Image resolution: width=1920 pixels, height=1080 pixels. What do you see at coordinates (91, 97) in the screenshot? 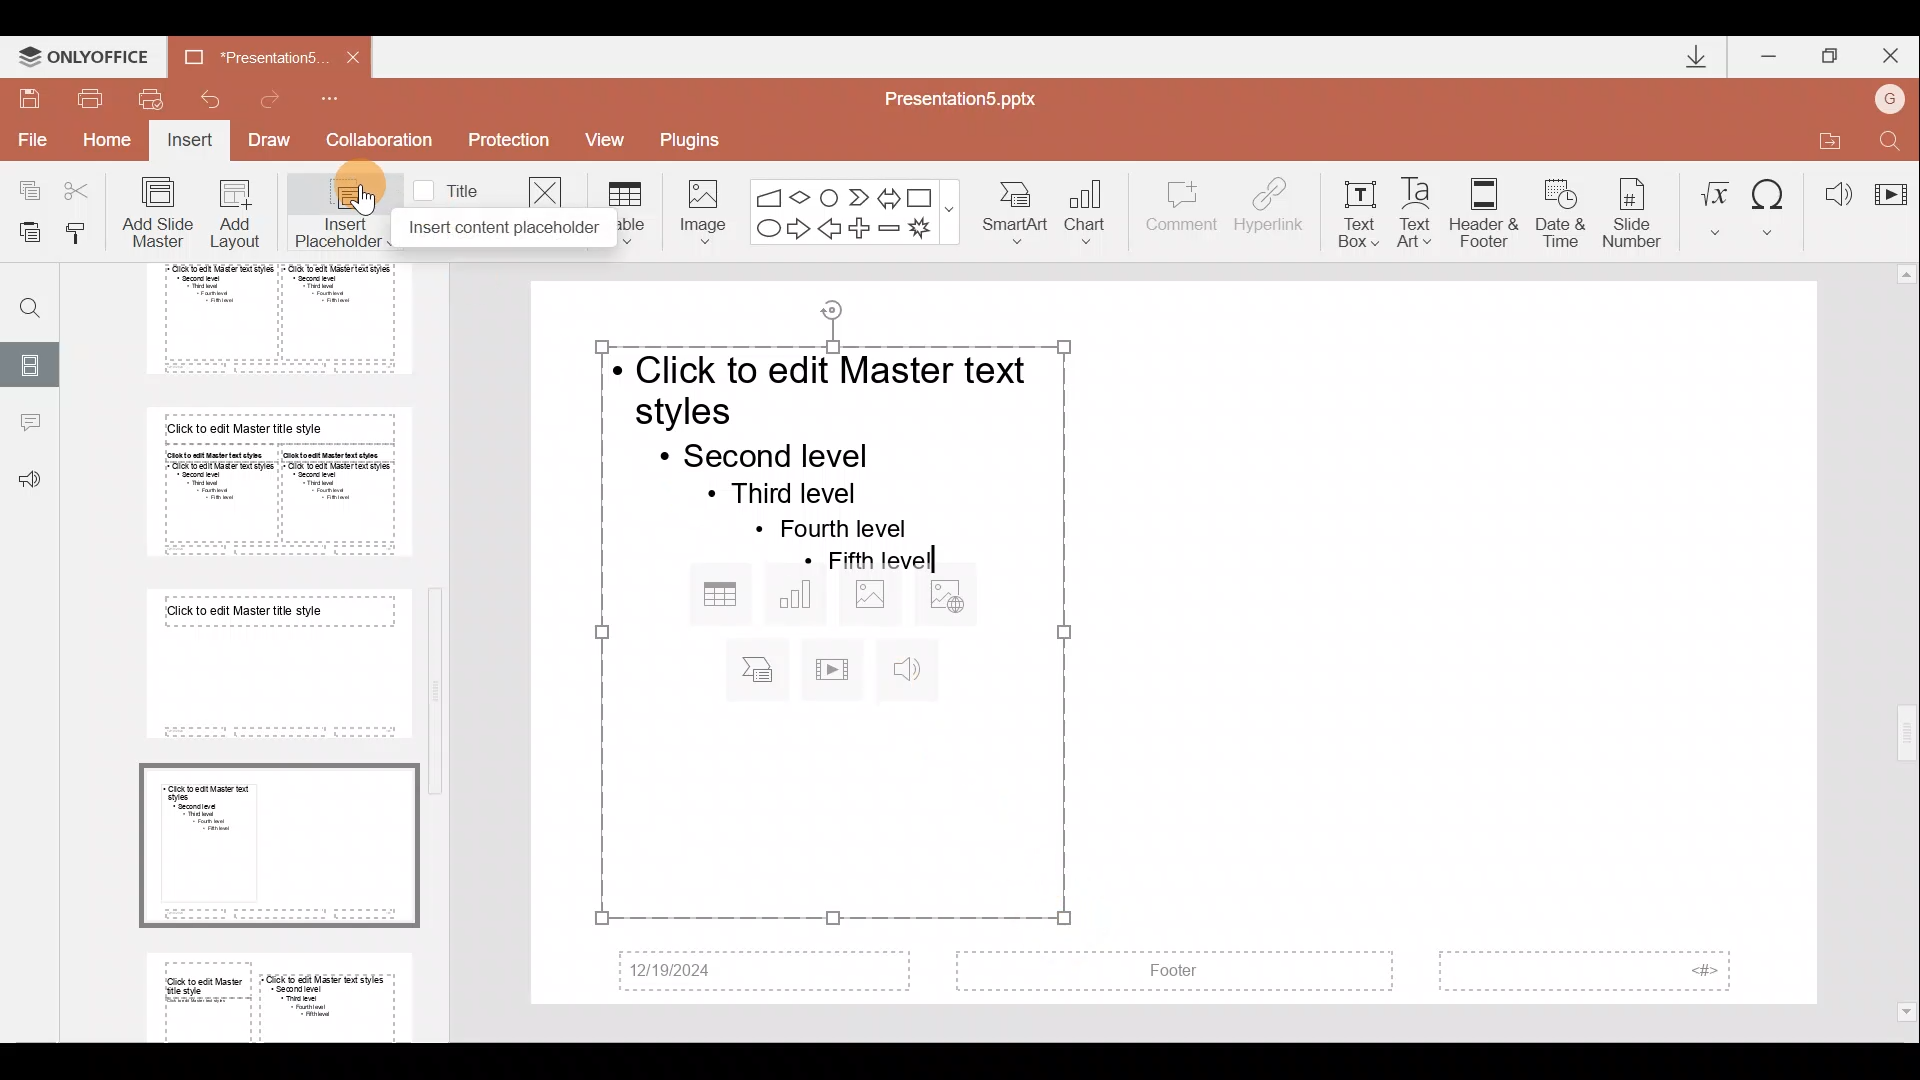
I see `Print file` at bounding box center [91, 97].